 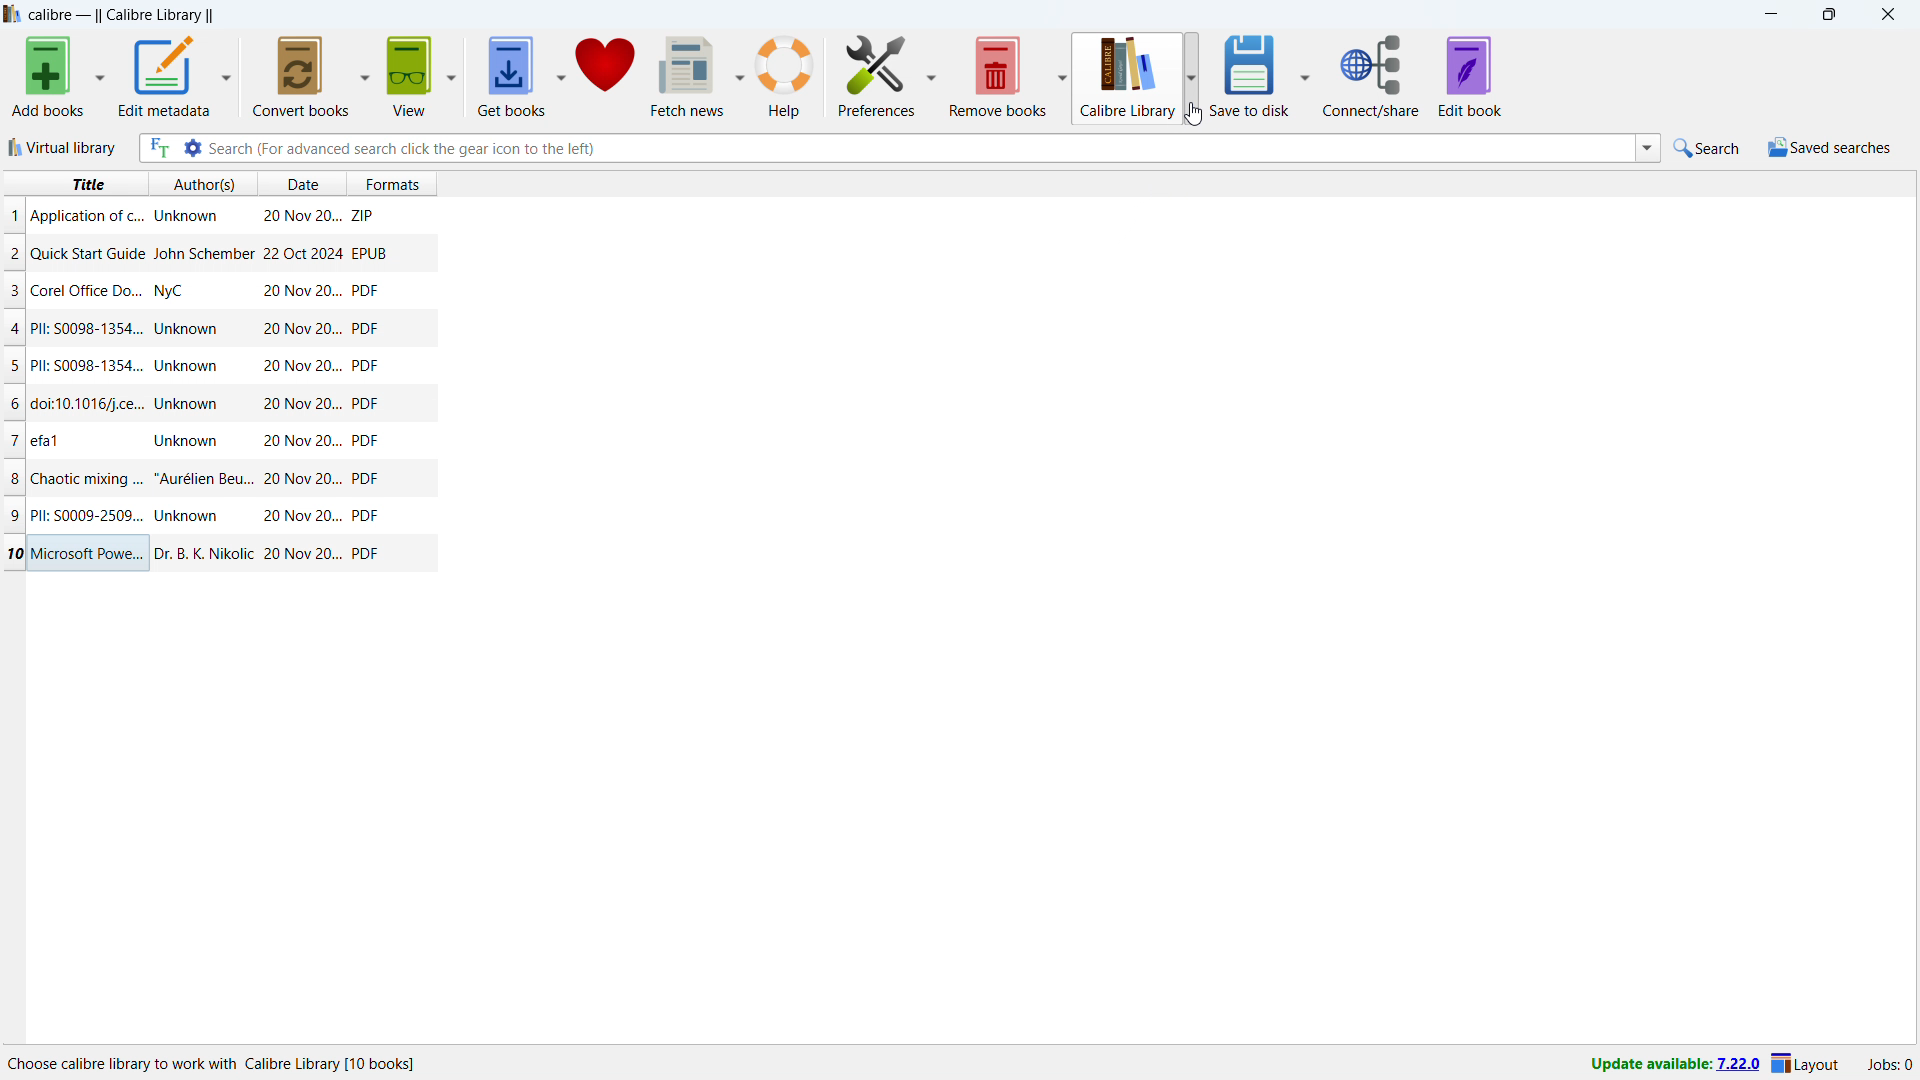 I want to click on date, so click(x=300, y=185).